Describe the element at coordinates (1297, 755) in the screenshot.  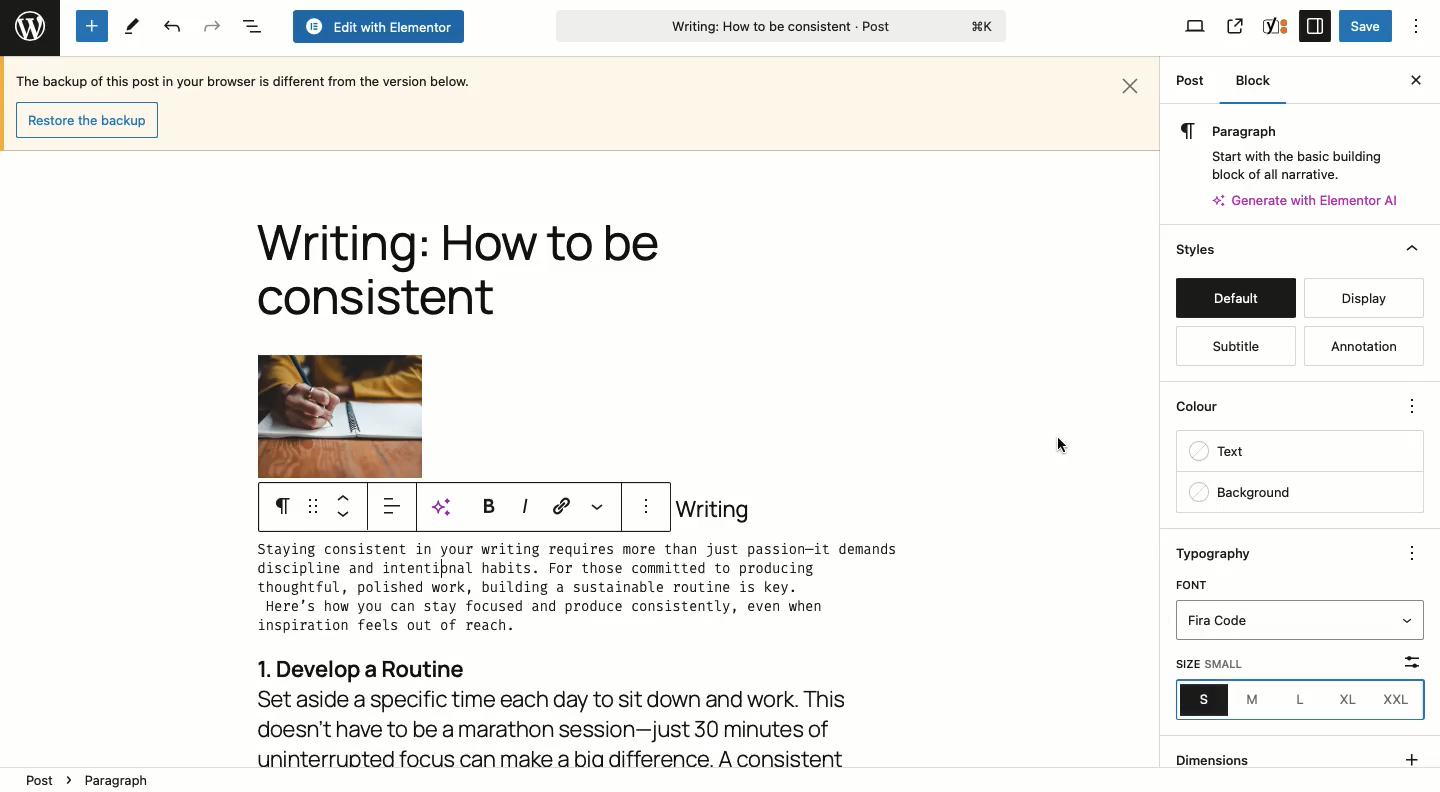
I see `Dimensions +` at that location.